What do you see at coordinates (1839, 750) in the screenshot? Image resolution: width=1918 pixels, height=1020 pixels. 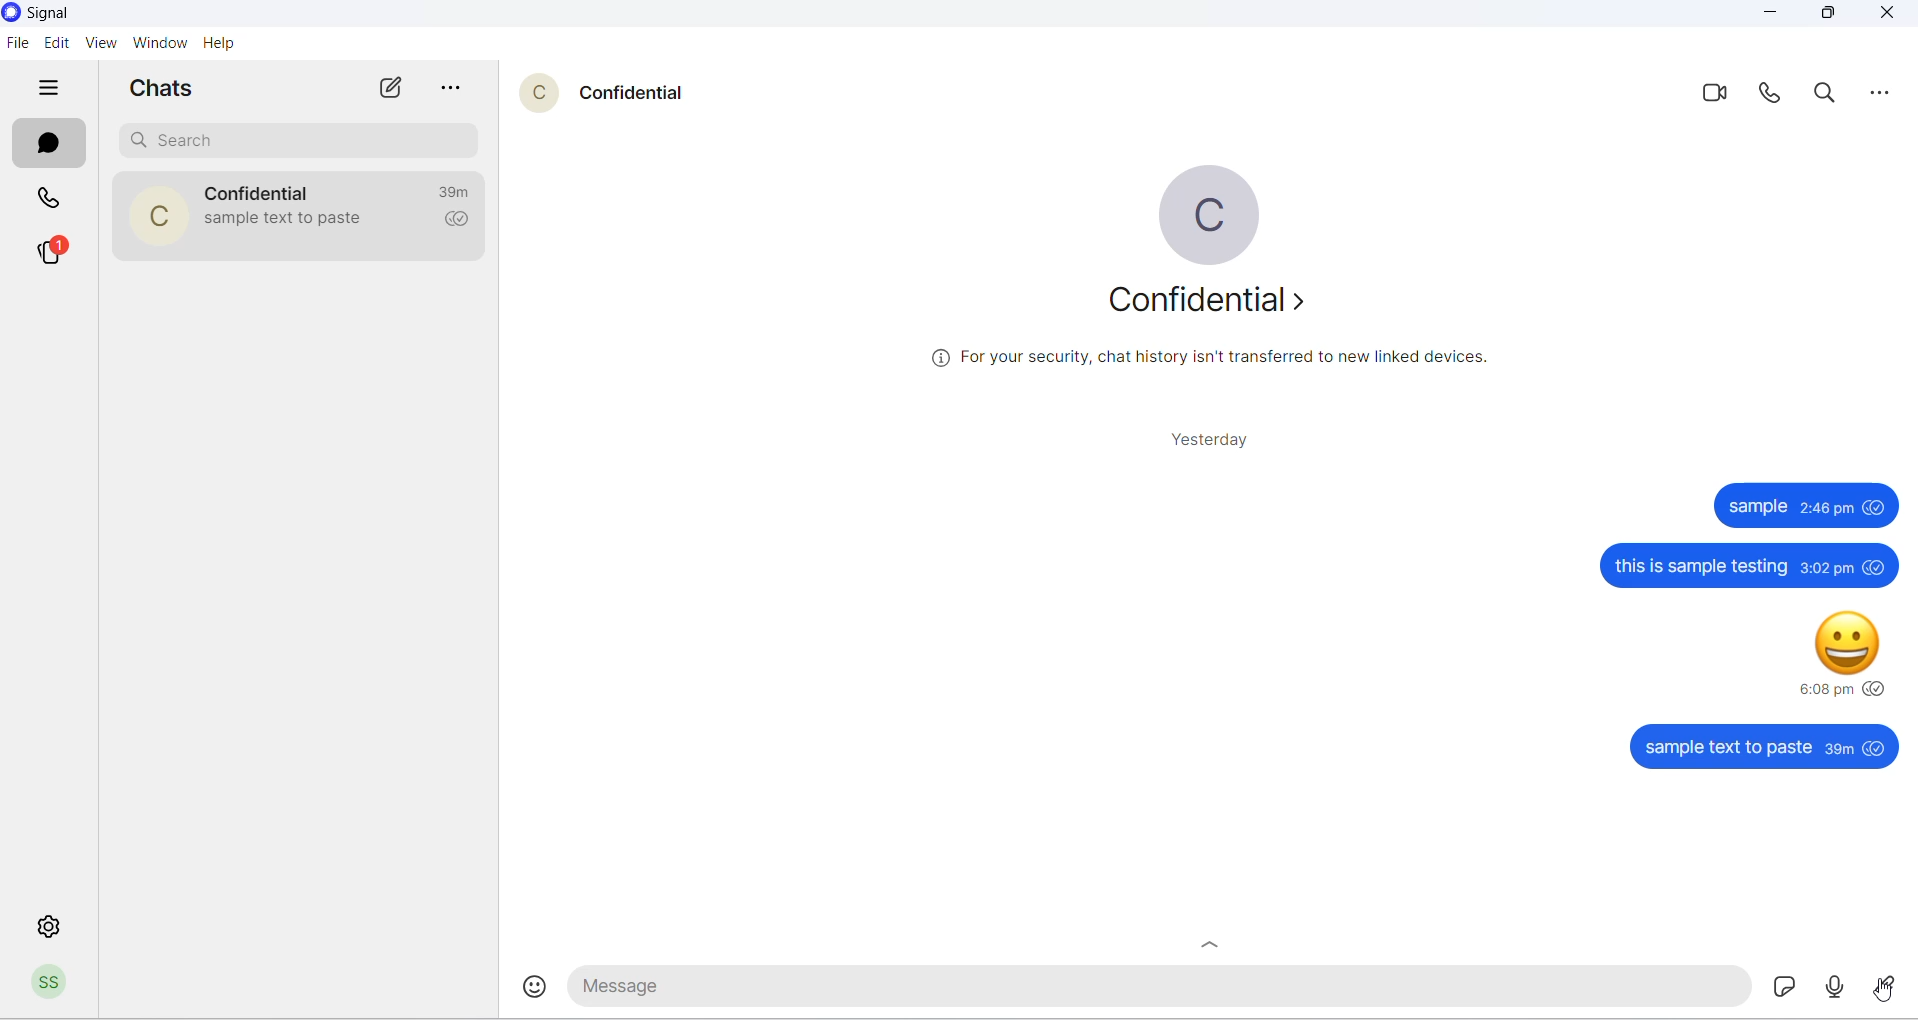 I see `39m` at bounding box center [1839, 750].